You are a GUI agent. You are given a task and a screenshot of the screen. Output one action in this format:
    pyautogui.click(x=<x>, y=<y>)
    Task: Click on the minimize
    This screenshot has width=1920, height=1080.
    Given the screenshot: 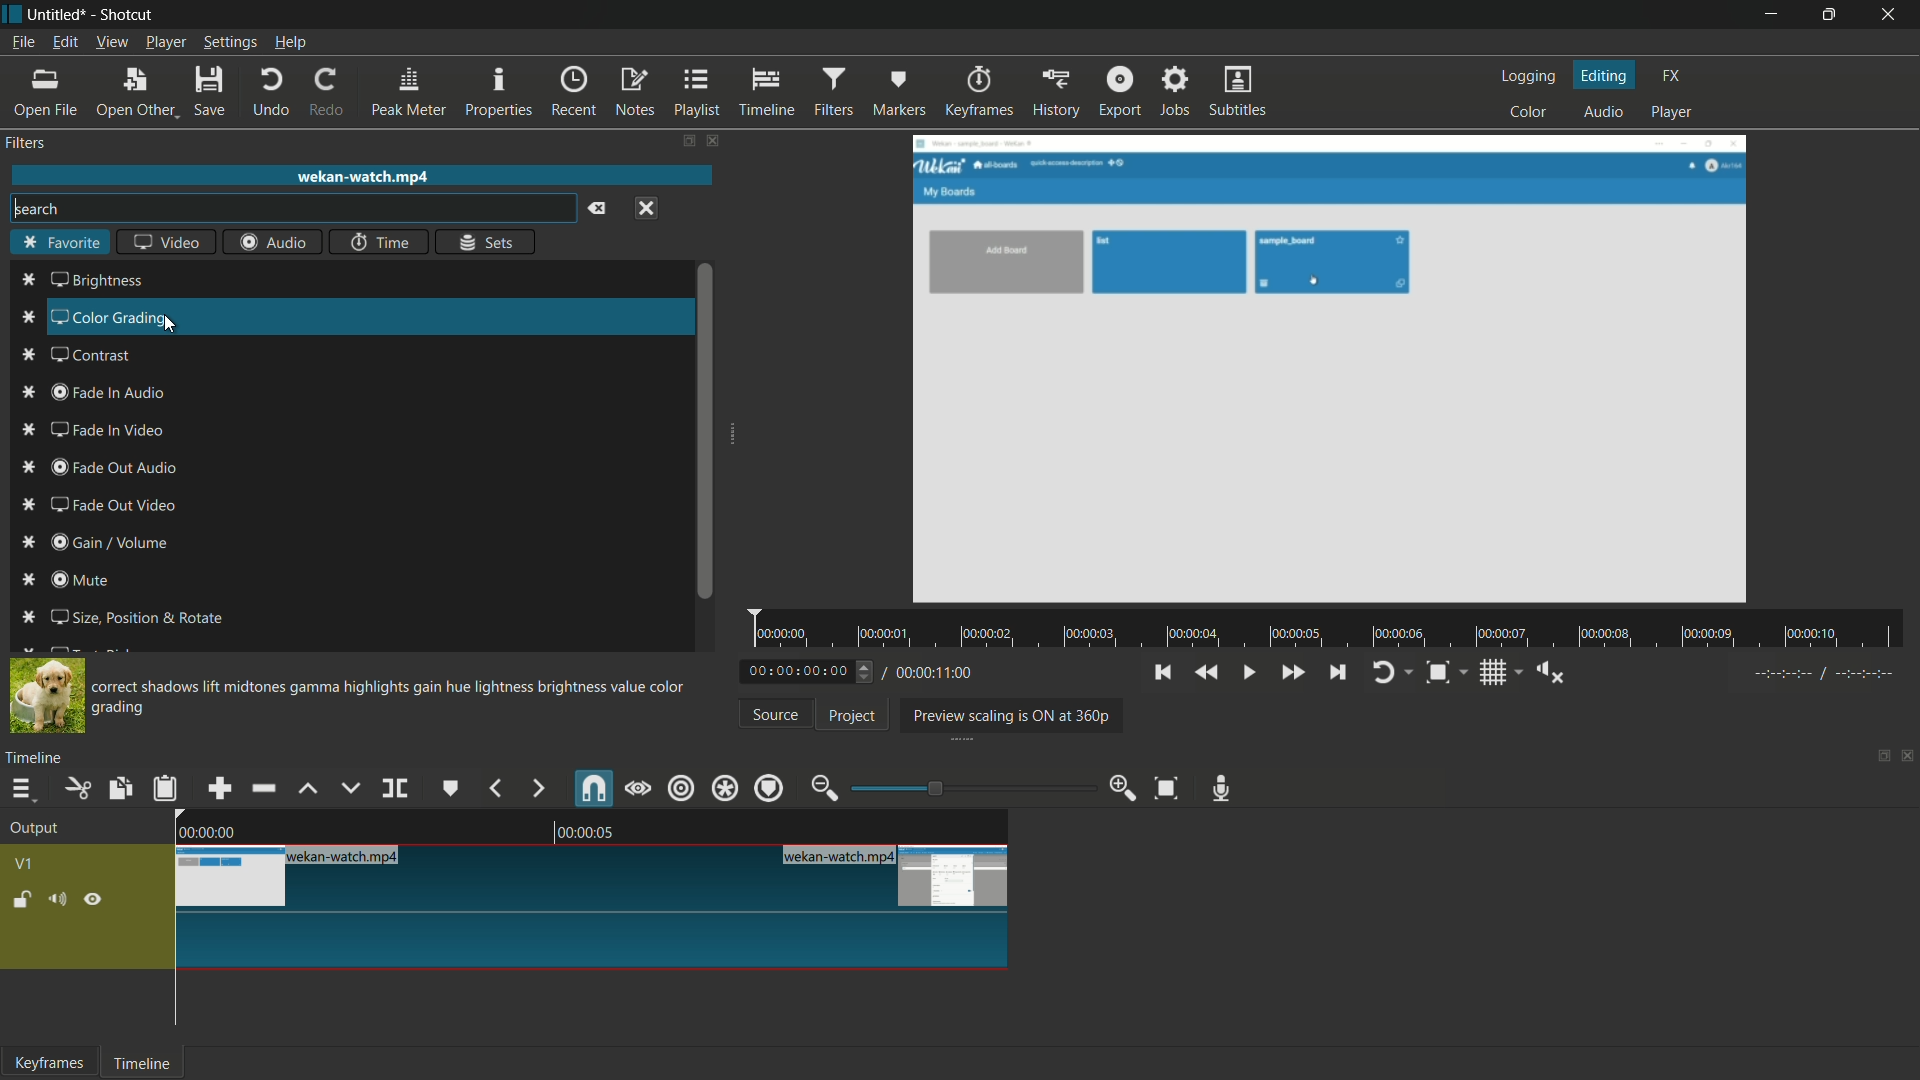 What is the action you would take?
    pyautogui.click(x=1767, y=15)
    